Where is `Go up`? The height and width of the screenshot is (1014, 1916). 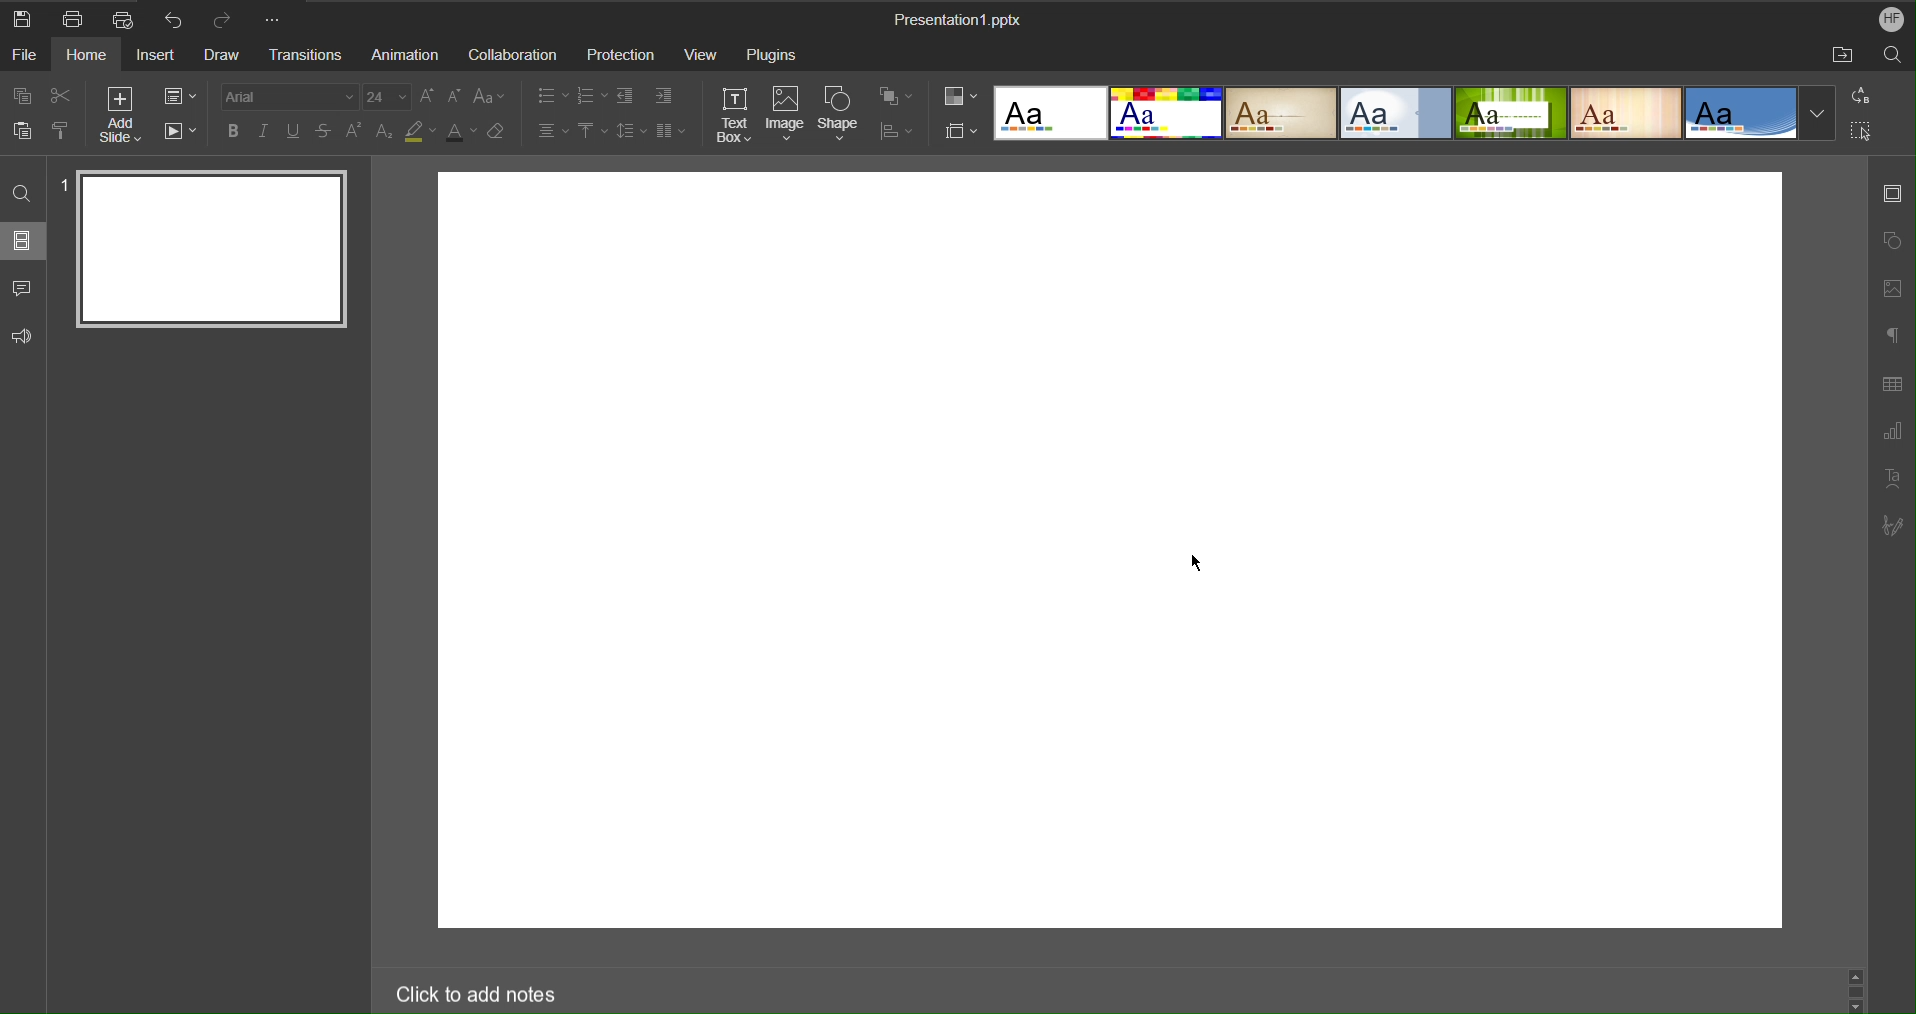
Go up is located at coordinates (1856, 973).